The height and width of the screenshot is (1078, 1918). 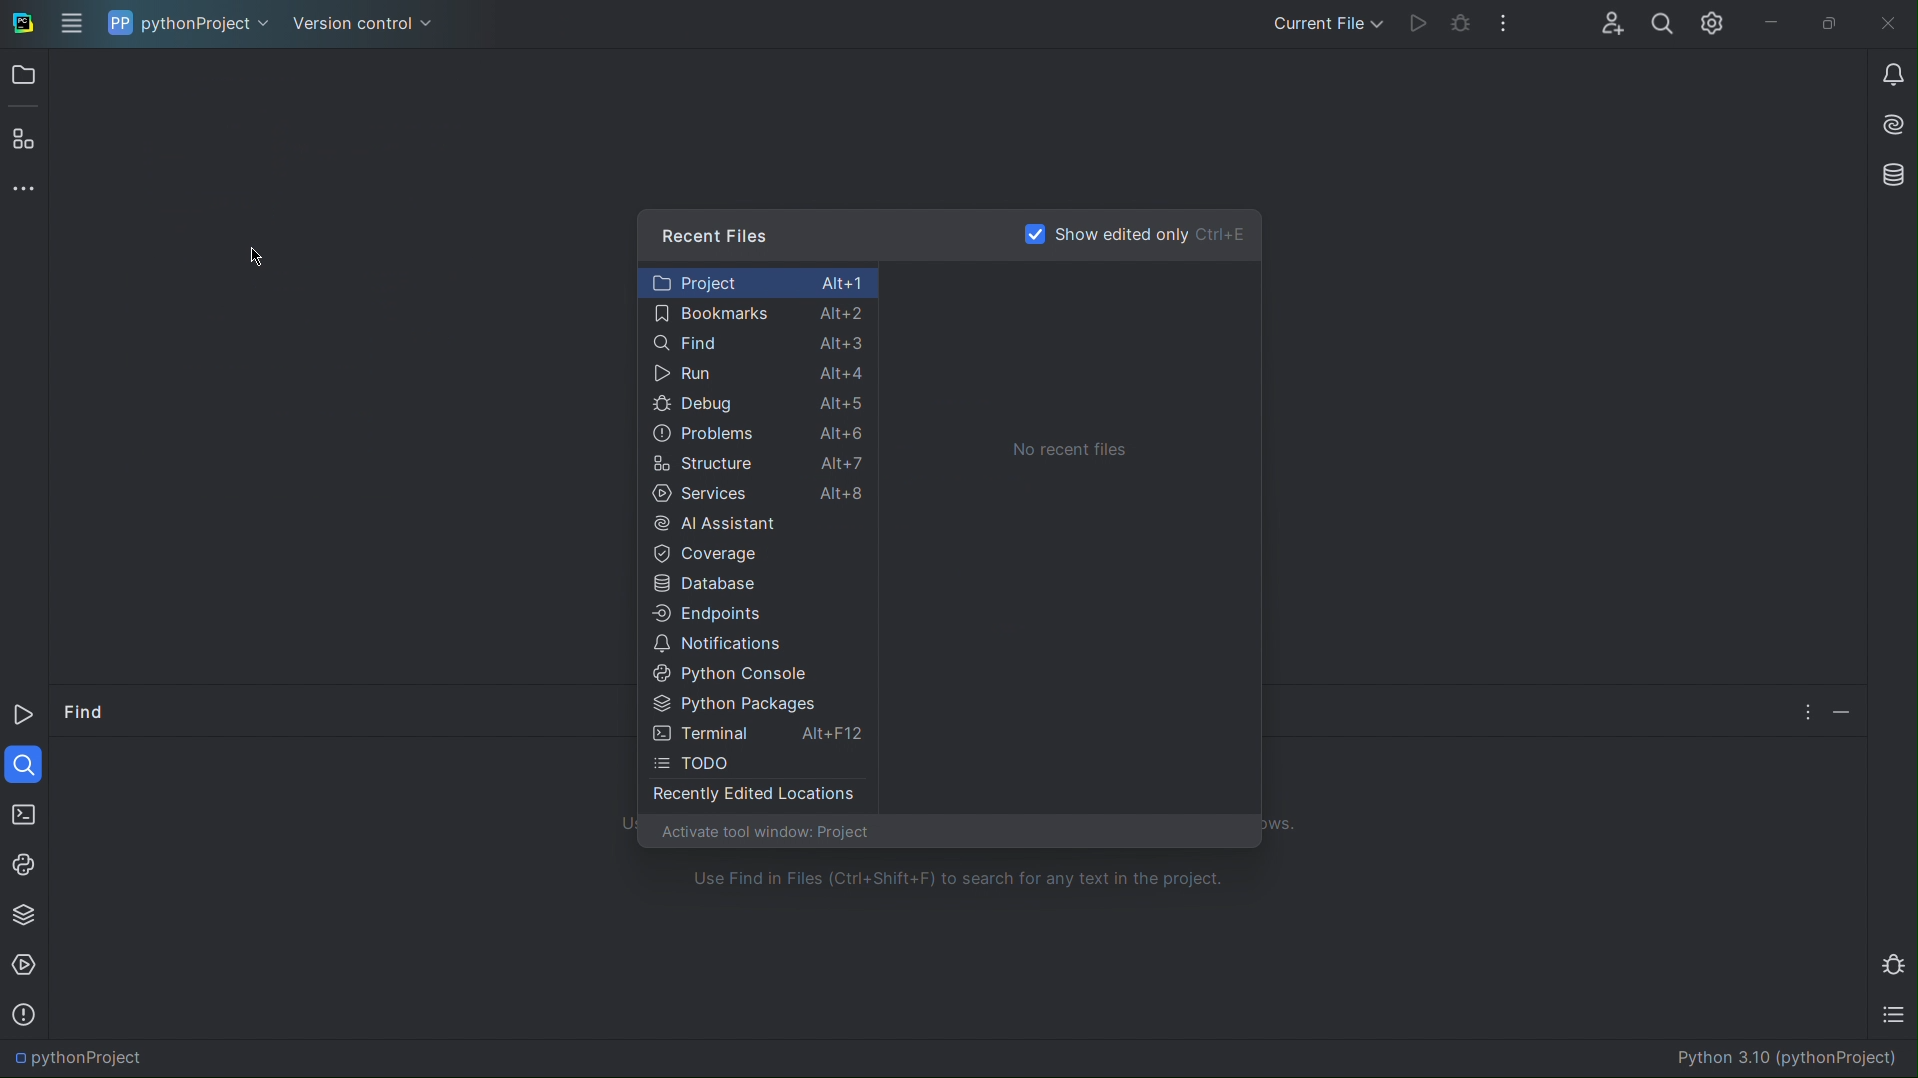 What do you see at coordinates (759, 523) in the screenshot?
I see `AI Assistant` at bounding box center [759, 523].